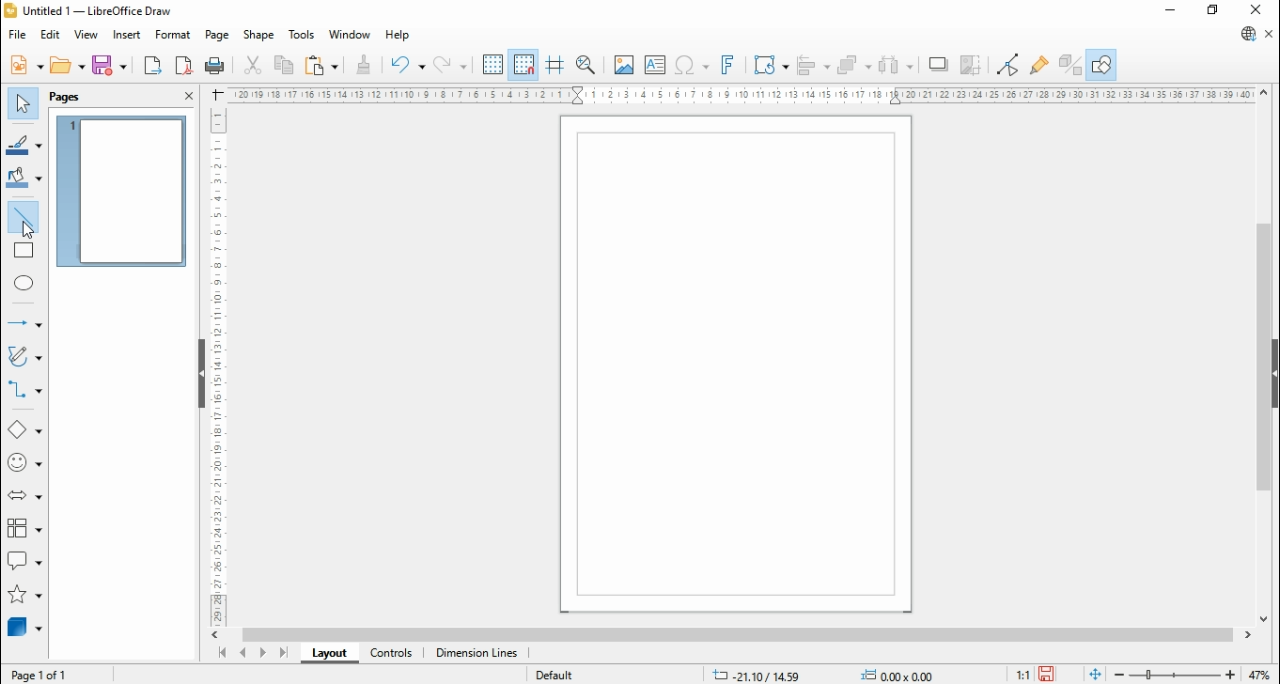  What do you see at coordinates (1247, 34) in the screenshot?
I see `libreoffice update` at bounding box center [1247, 34].